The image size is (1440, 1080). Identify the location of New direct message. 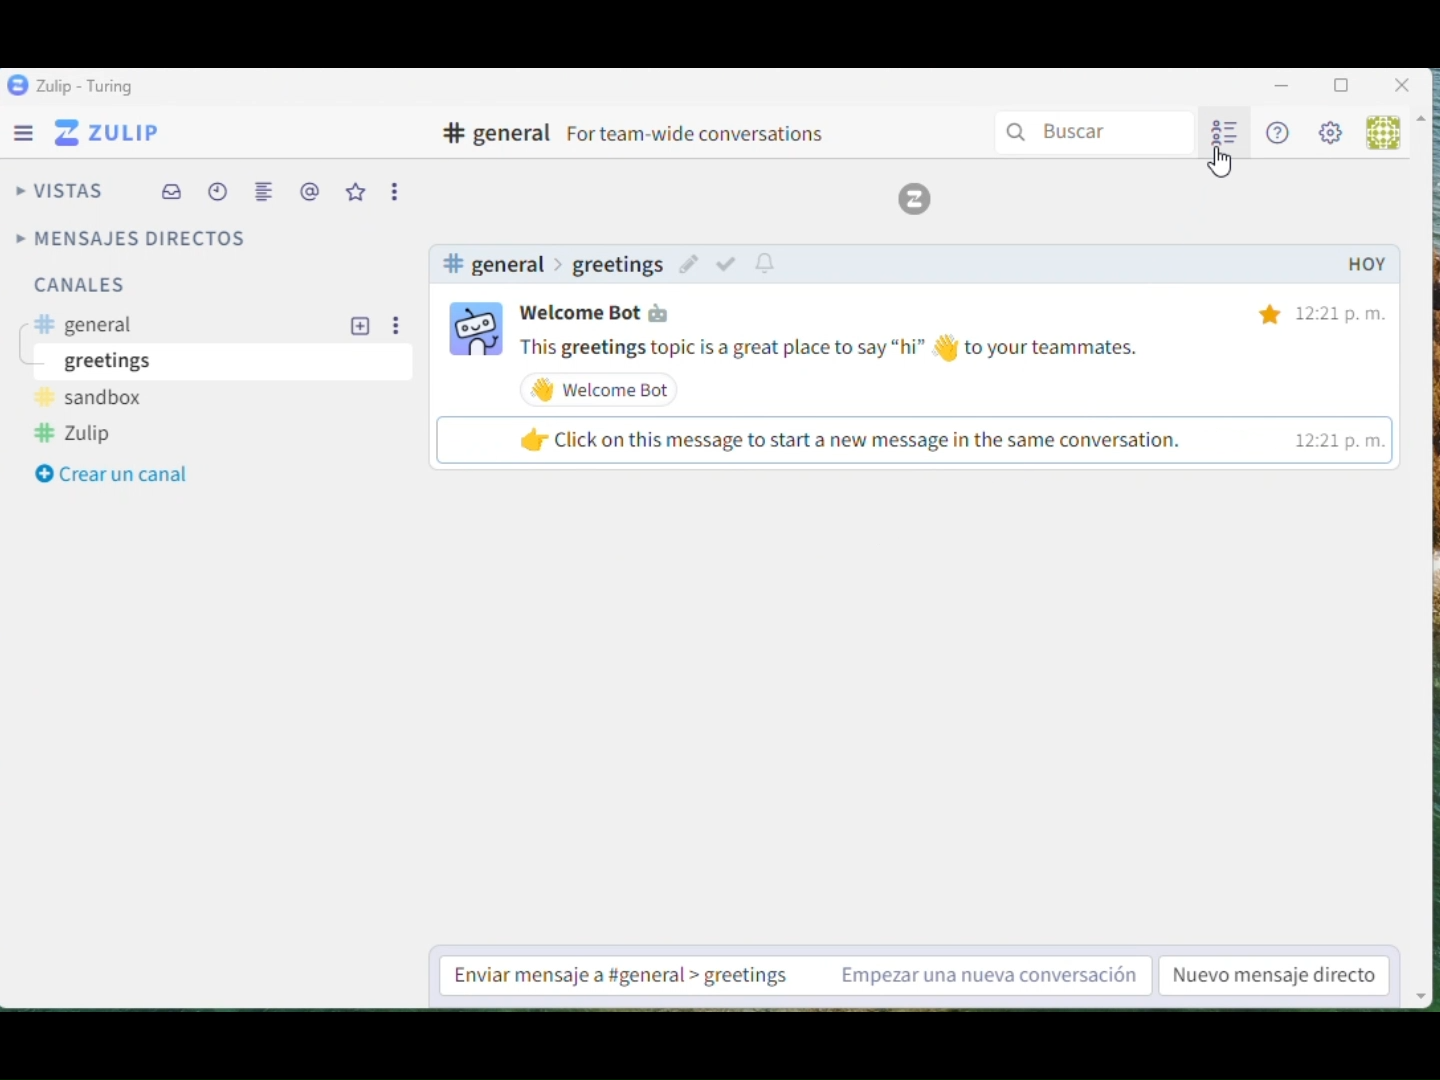
(1278, 976).